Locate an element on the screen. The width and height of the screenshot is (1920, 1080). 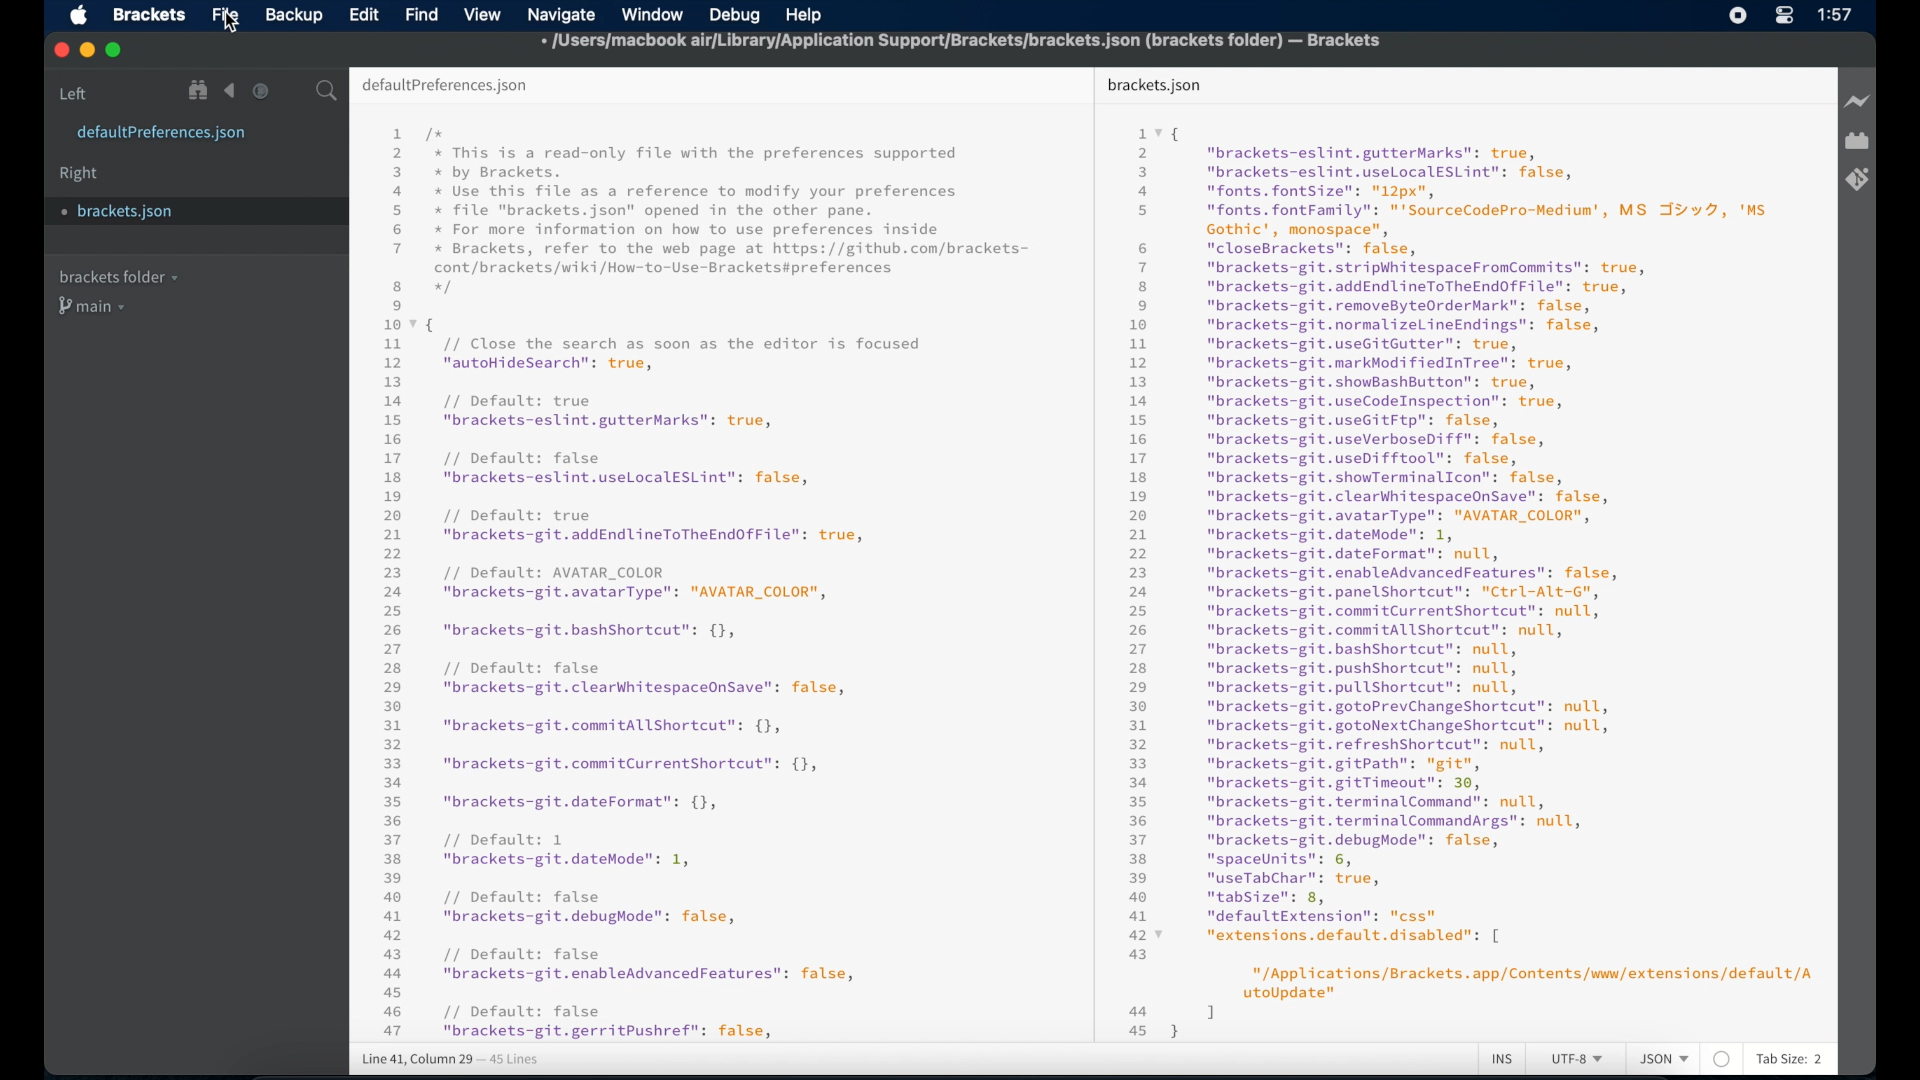
search icon is located at coordinates (330, 92).